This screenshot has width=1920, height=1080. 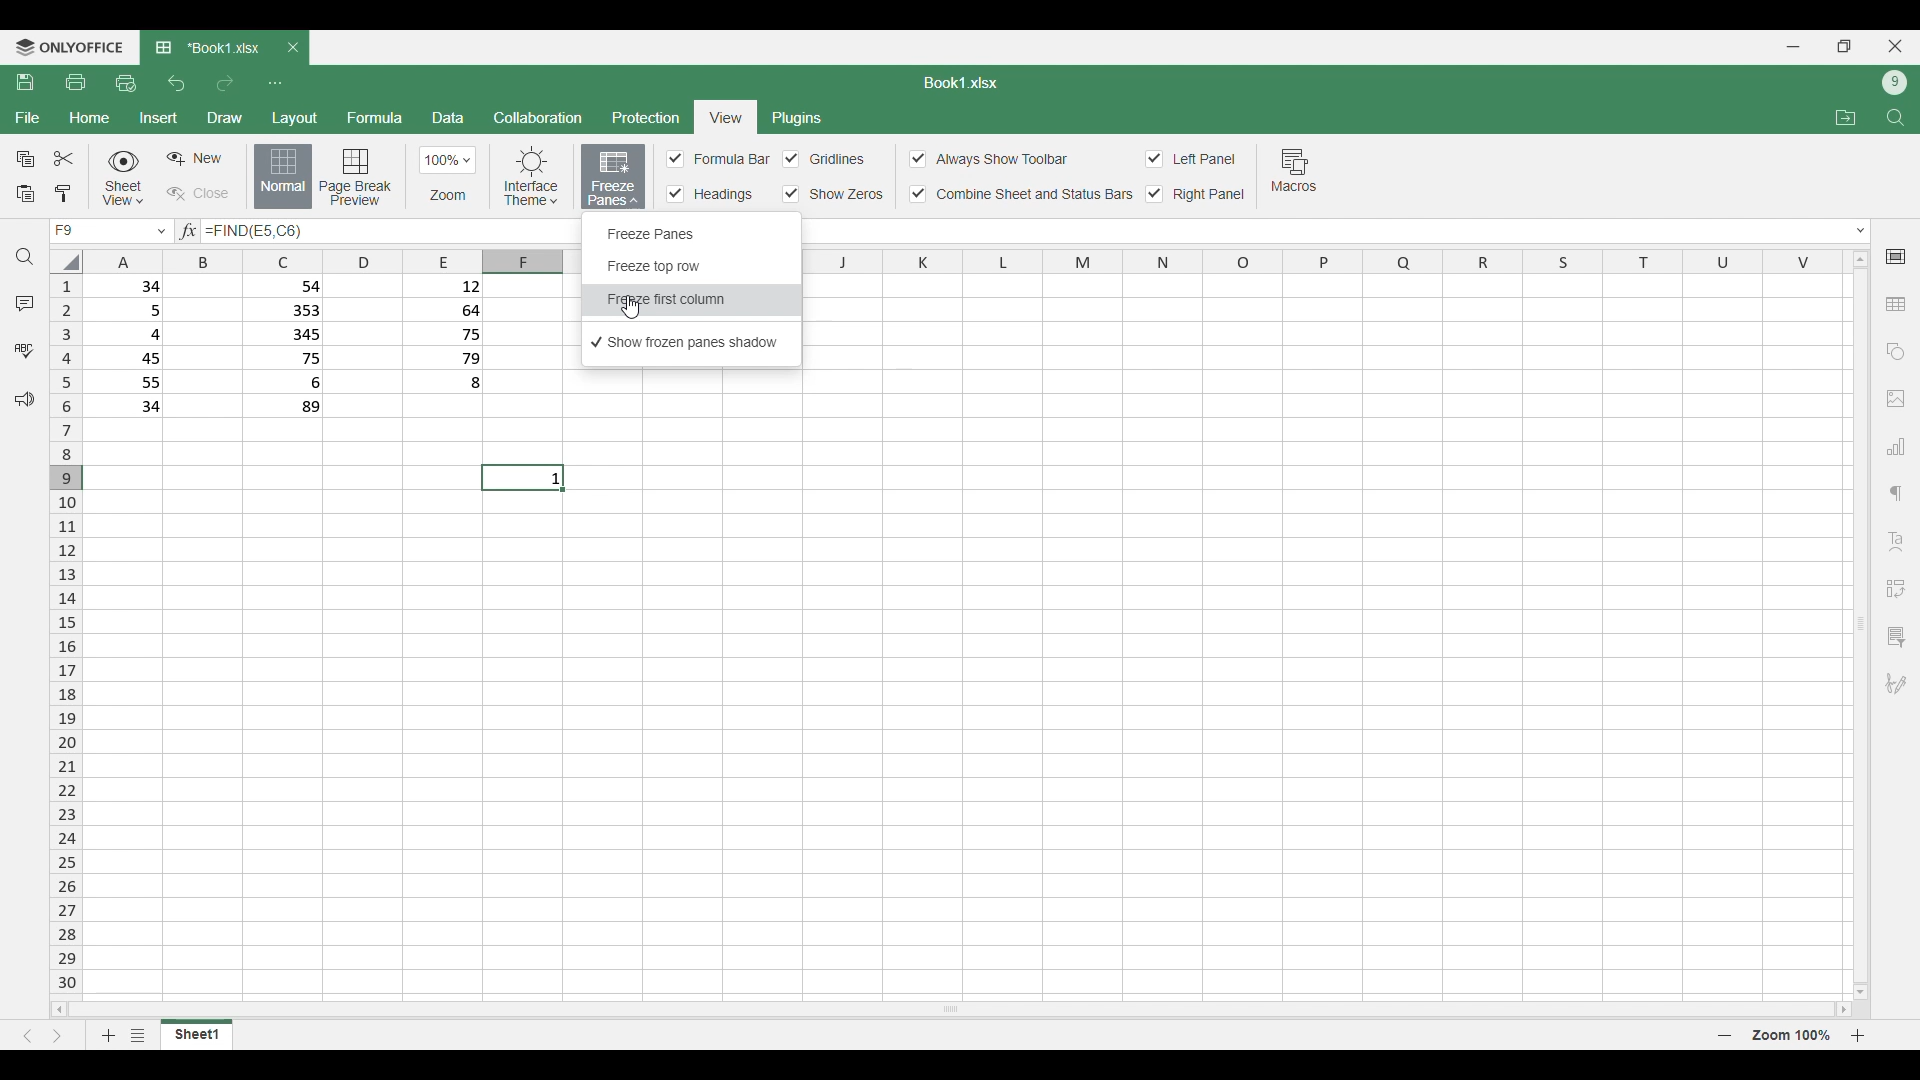 What do you see at coordinates (1897, 638) in the screenshot?
I see `Slicer` at bounding box center [1897, 638].